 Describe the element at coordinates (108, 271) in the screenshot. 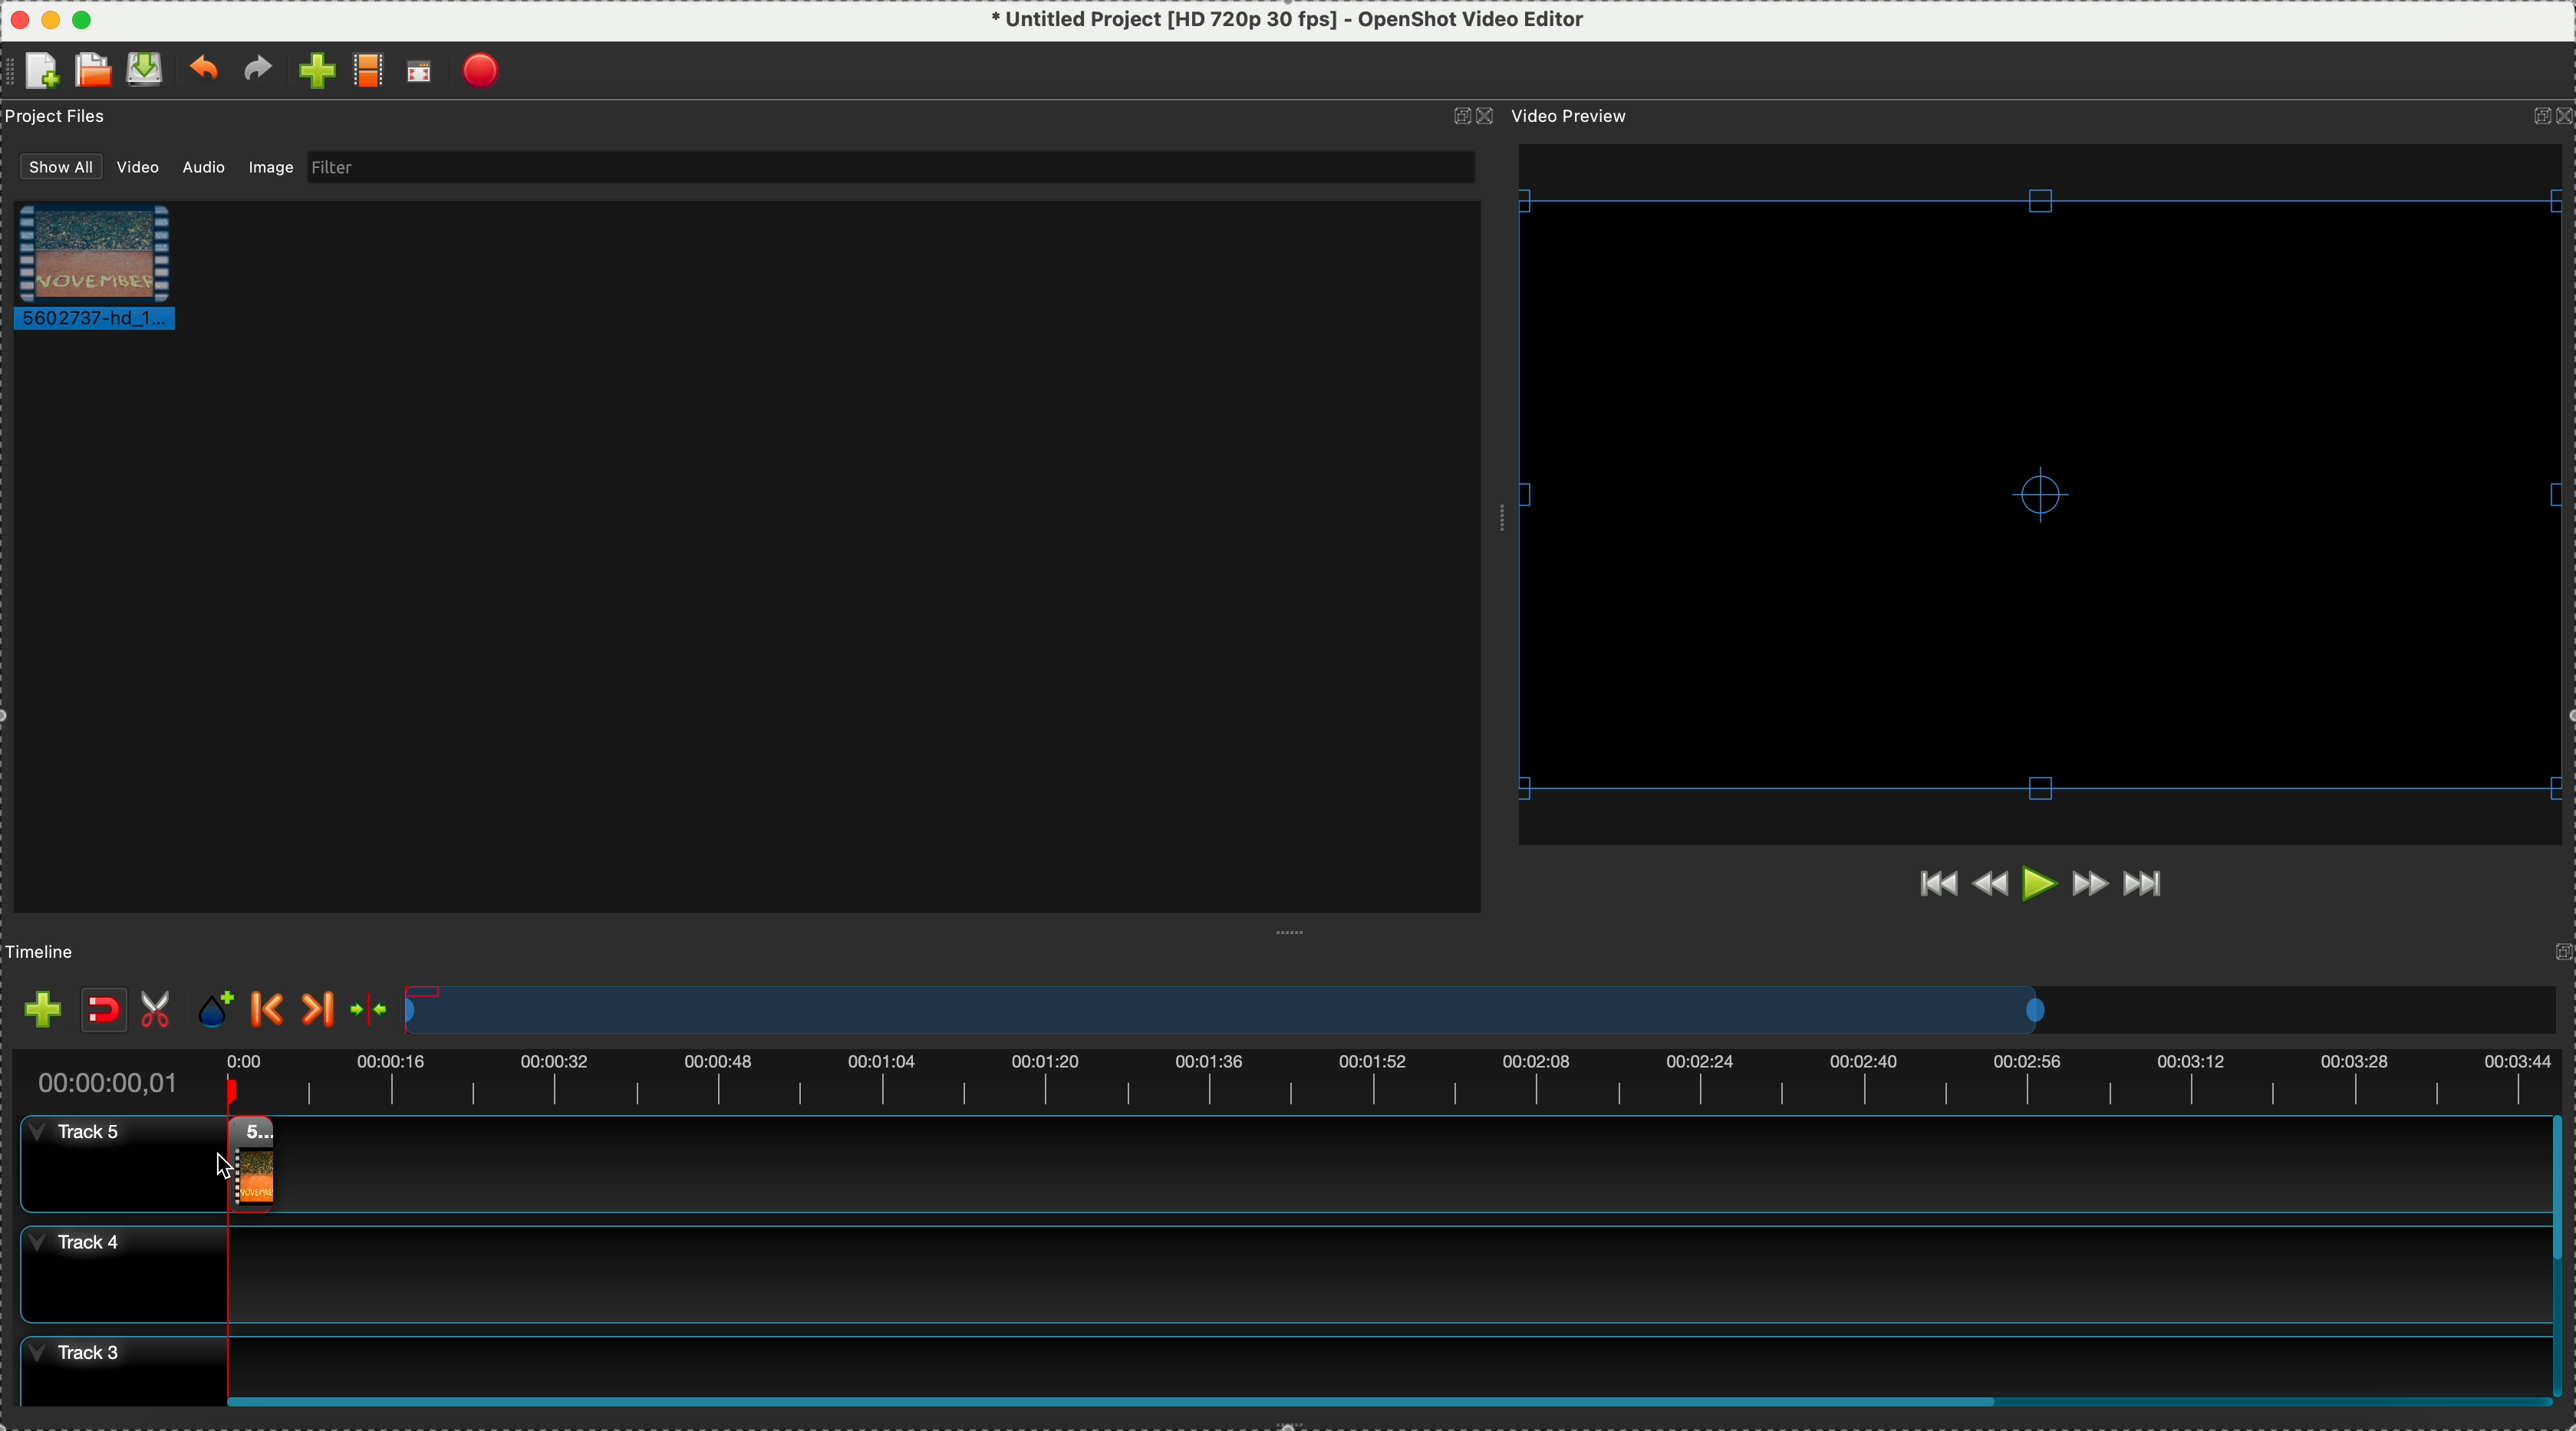

I see `video` at that location.